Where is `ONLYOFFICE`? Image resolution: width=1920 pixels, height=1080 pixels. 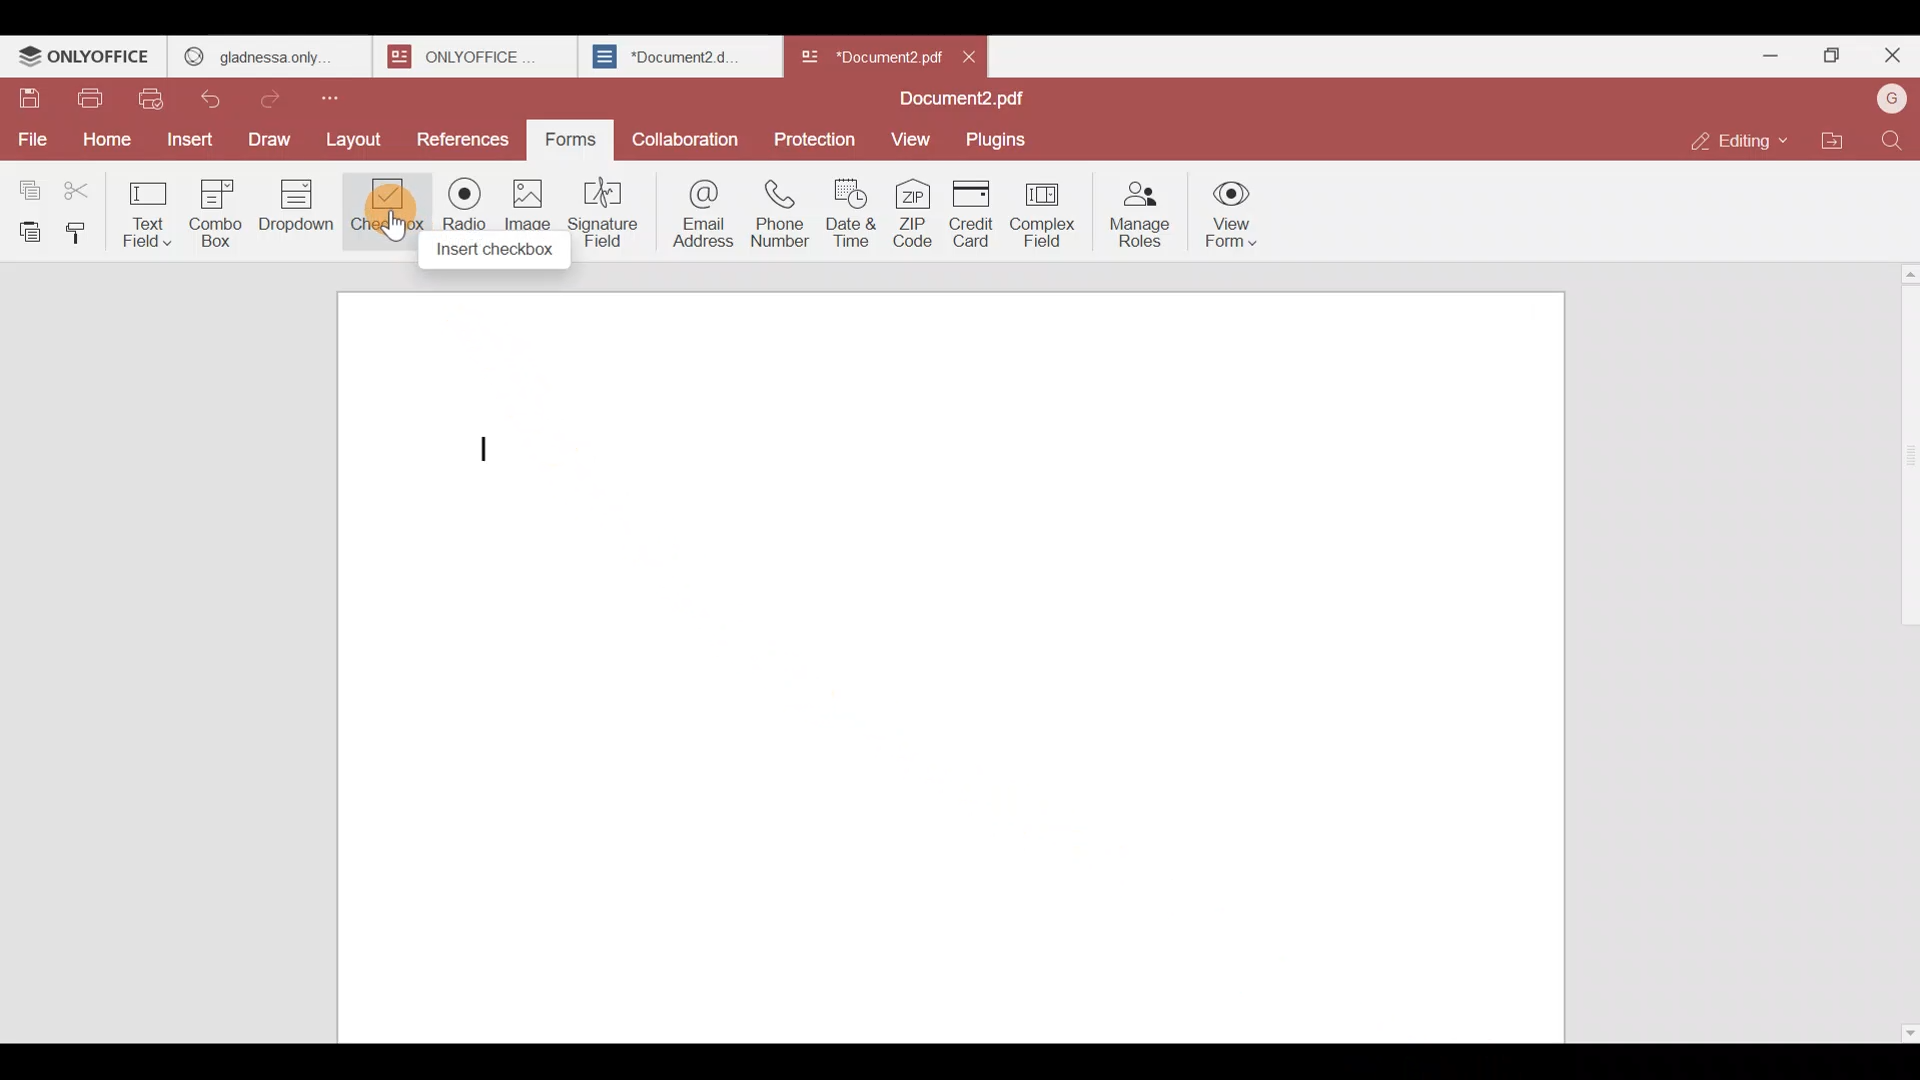 ONLYOFFICE is located at coordinates (85, 59).